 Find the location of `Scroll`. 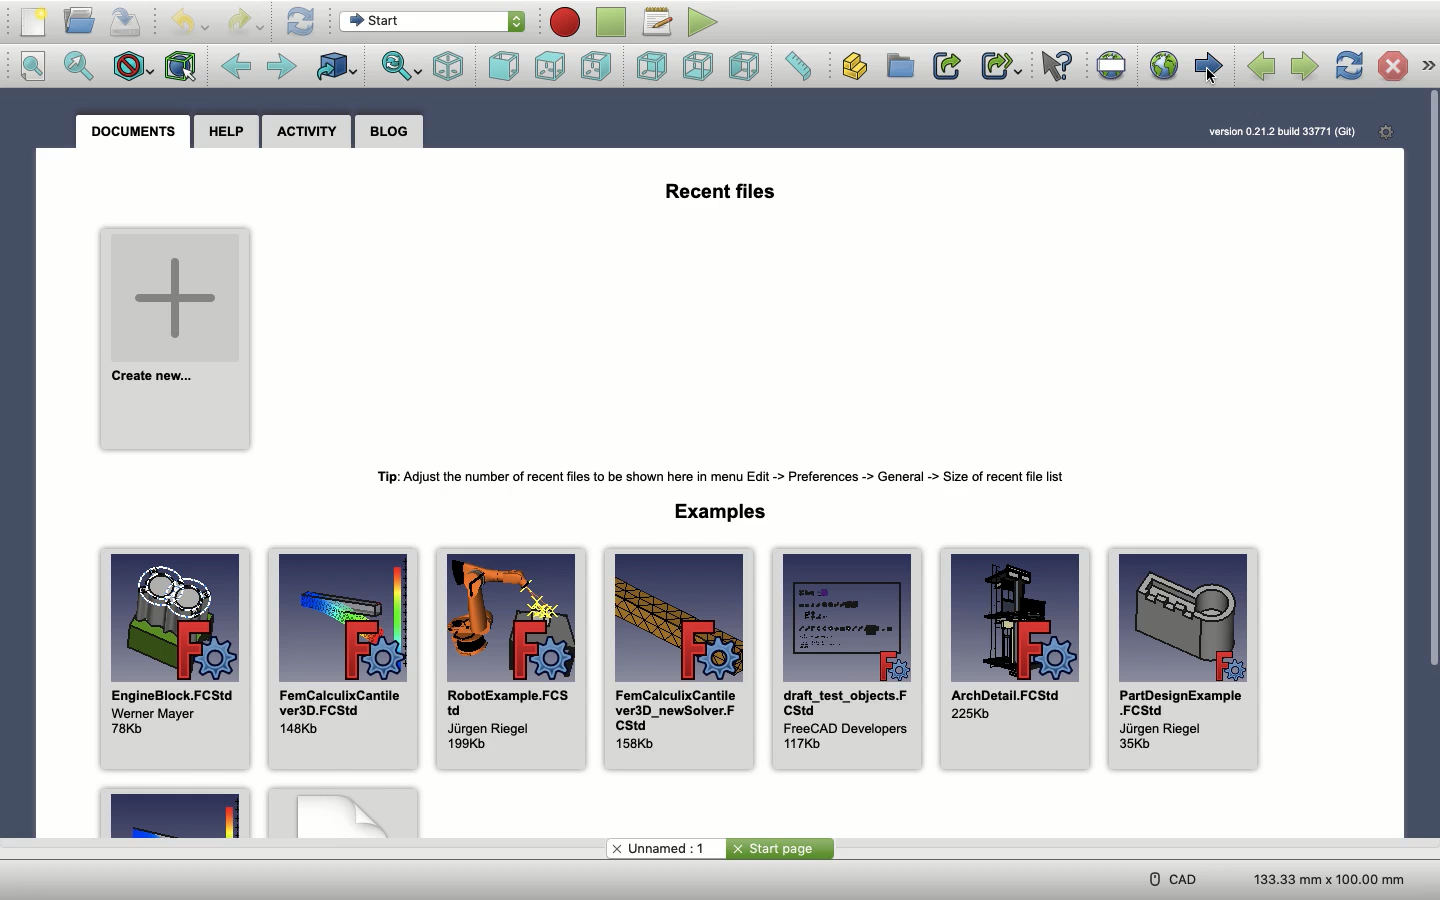

Scroll is located at coordinates (1431, 377).